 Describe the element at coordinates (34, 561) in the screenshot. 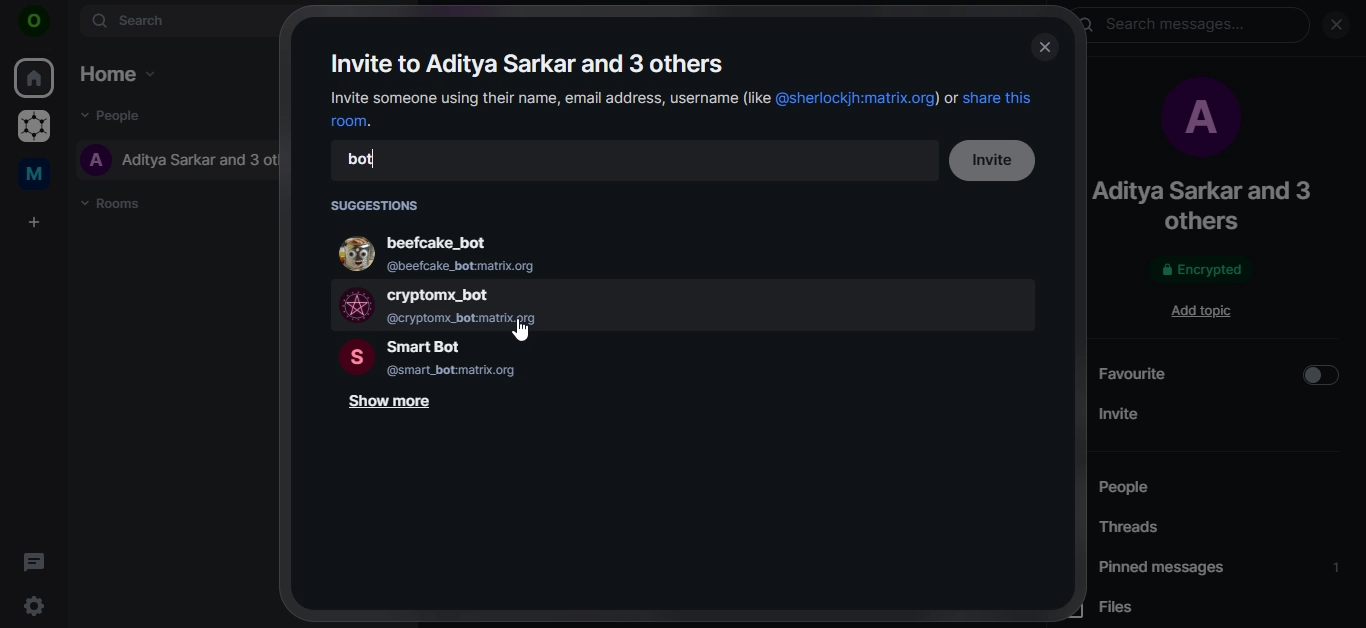

I see `threads` at that location.